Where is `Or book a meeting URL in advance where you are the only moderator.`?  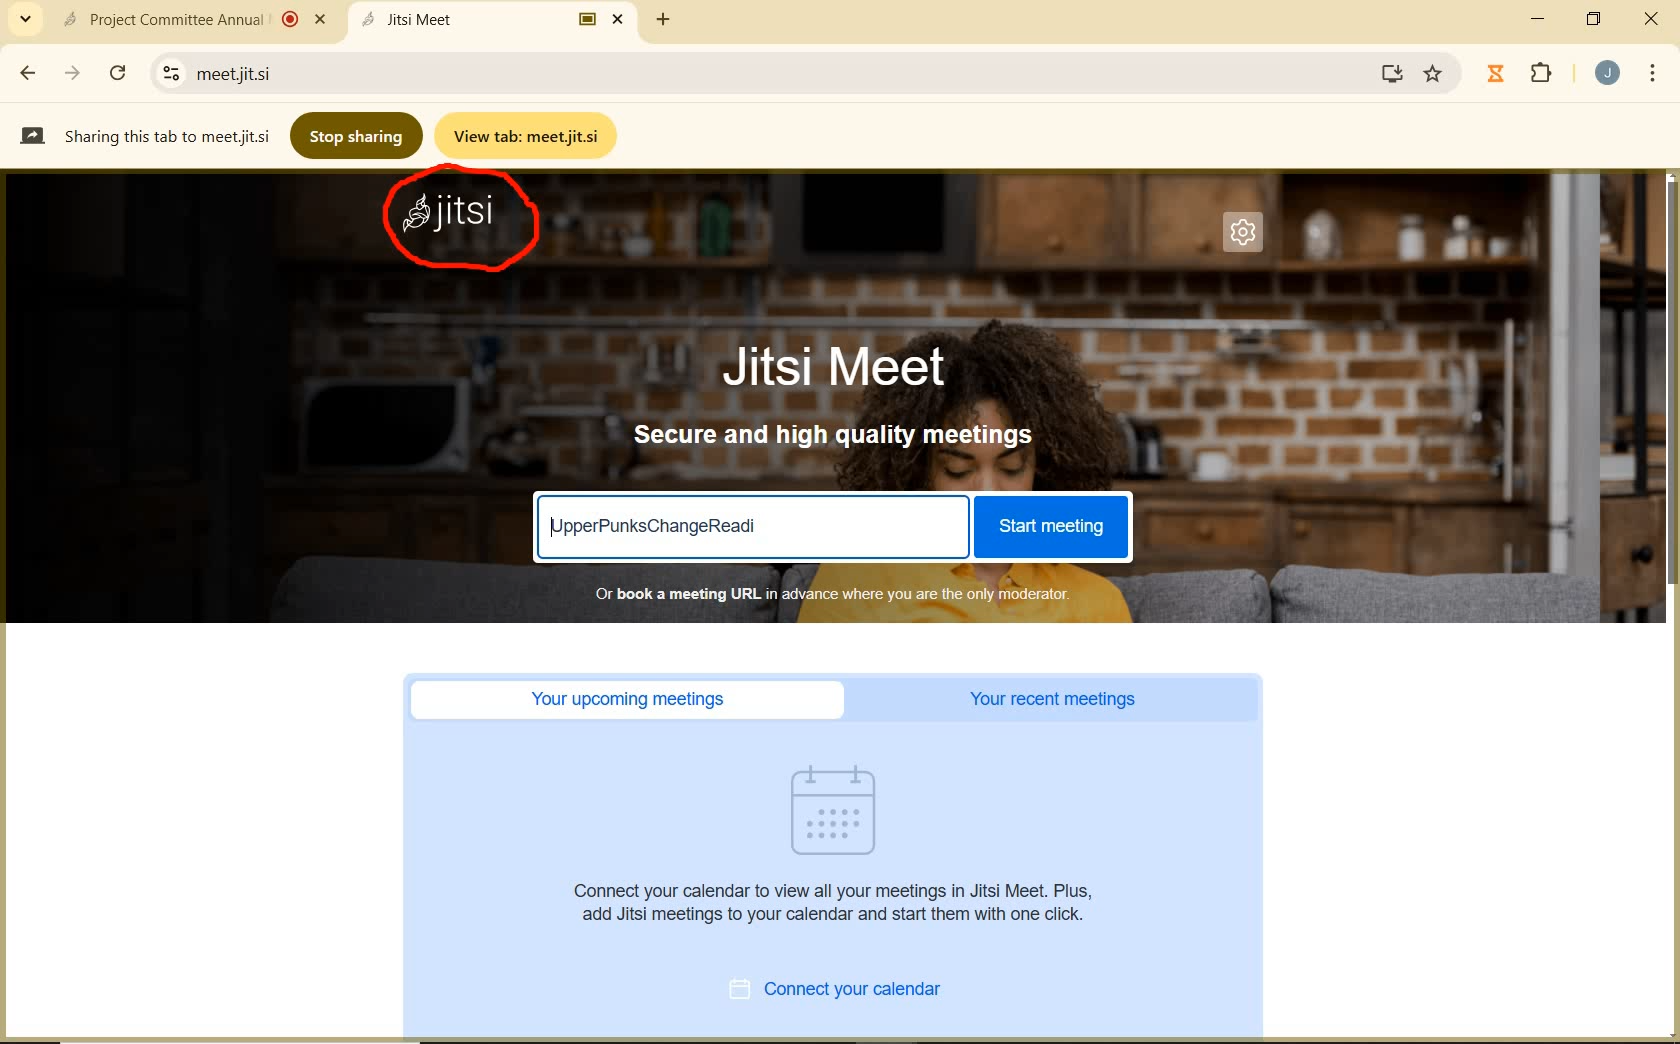
Or book a meeting URL in advance where you are the only moderator. is located at coordinates (830, 593).